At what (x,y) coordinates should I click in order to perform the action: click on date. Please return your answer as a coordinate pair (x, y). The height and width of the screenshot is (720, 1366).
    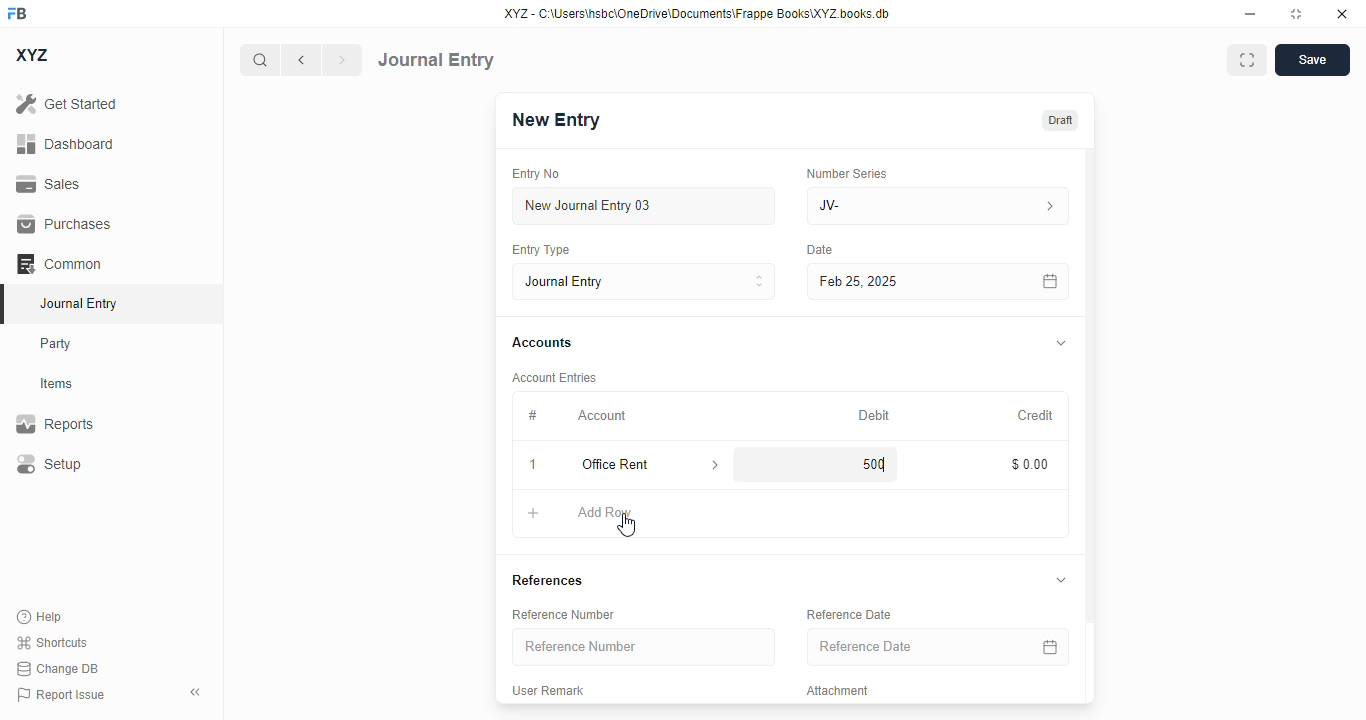
    Looking at the image, I should click on (821, 250).